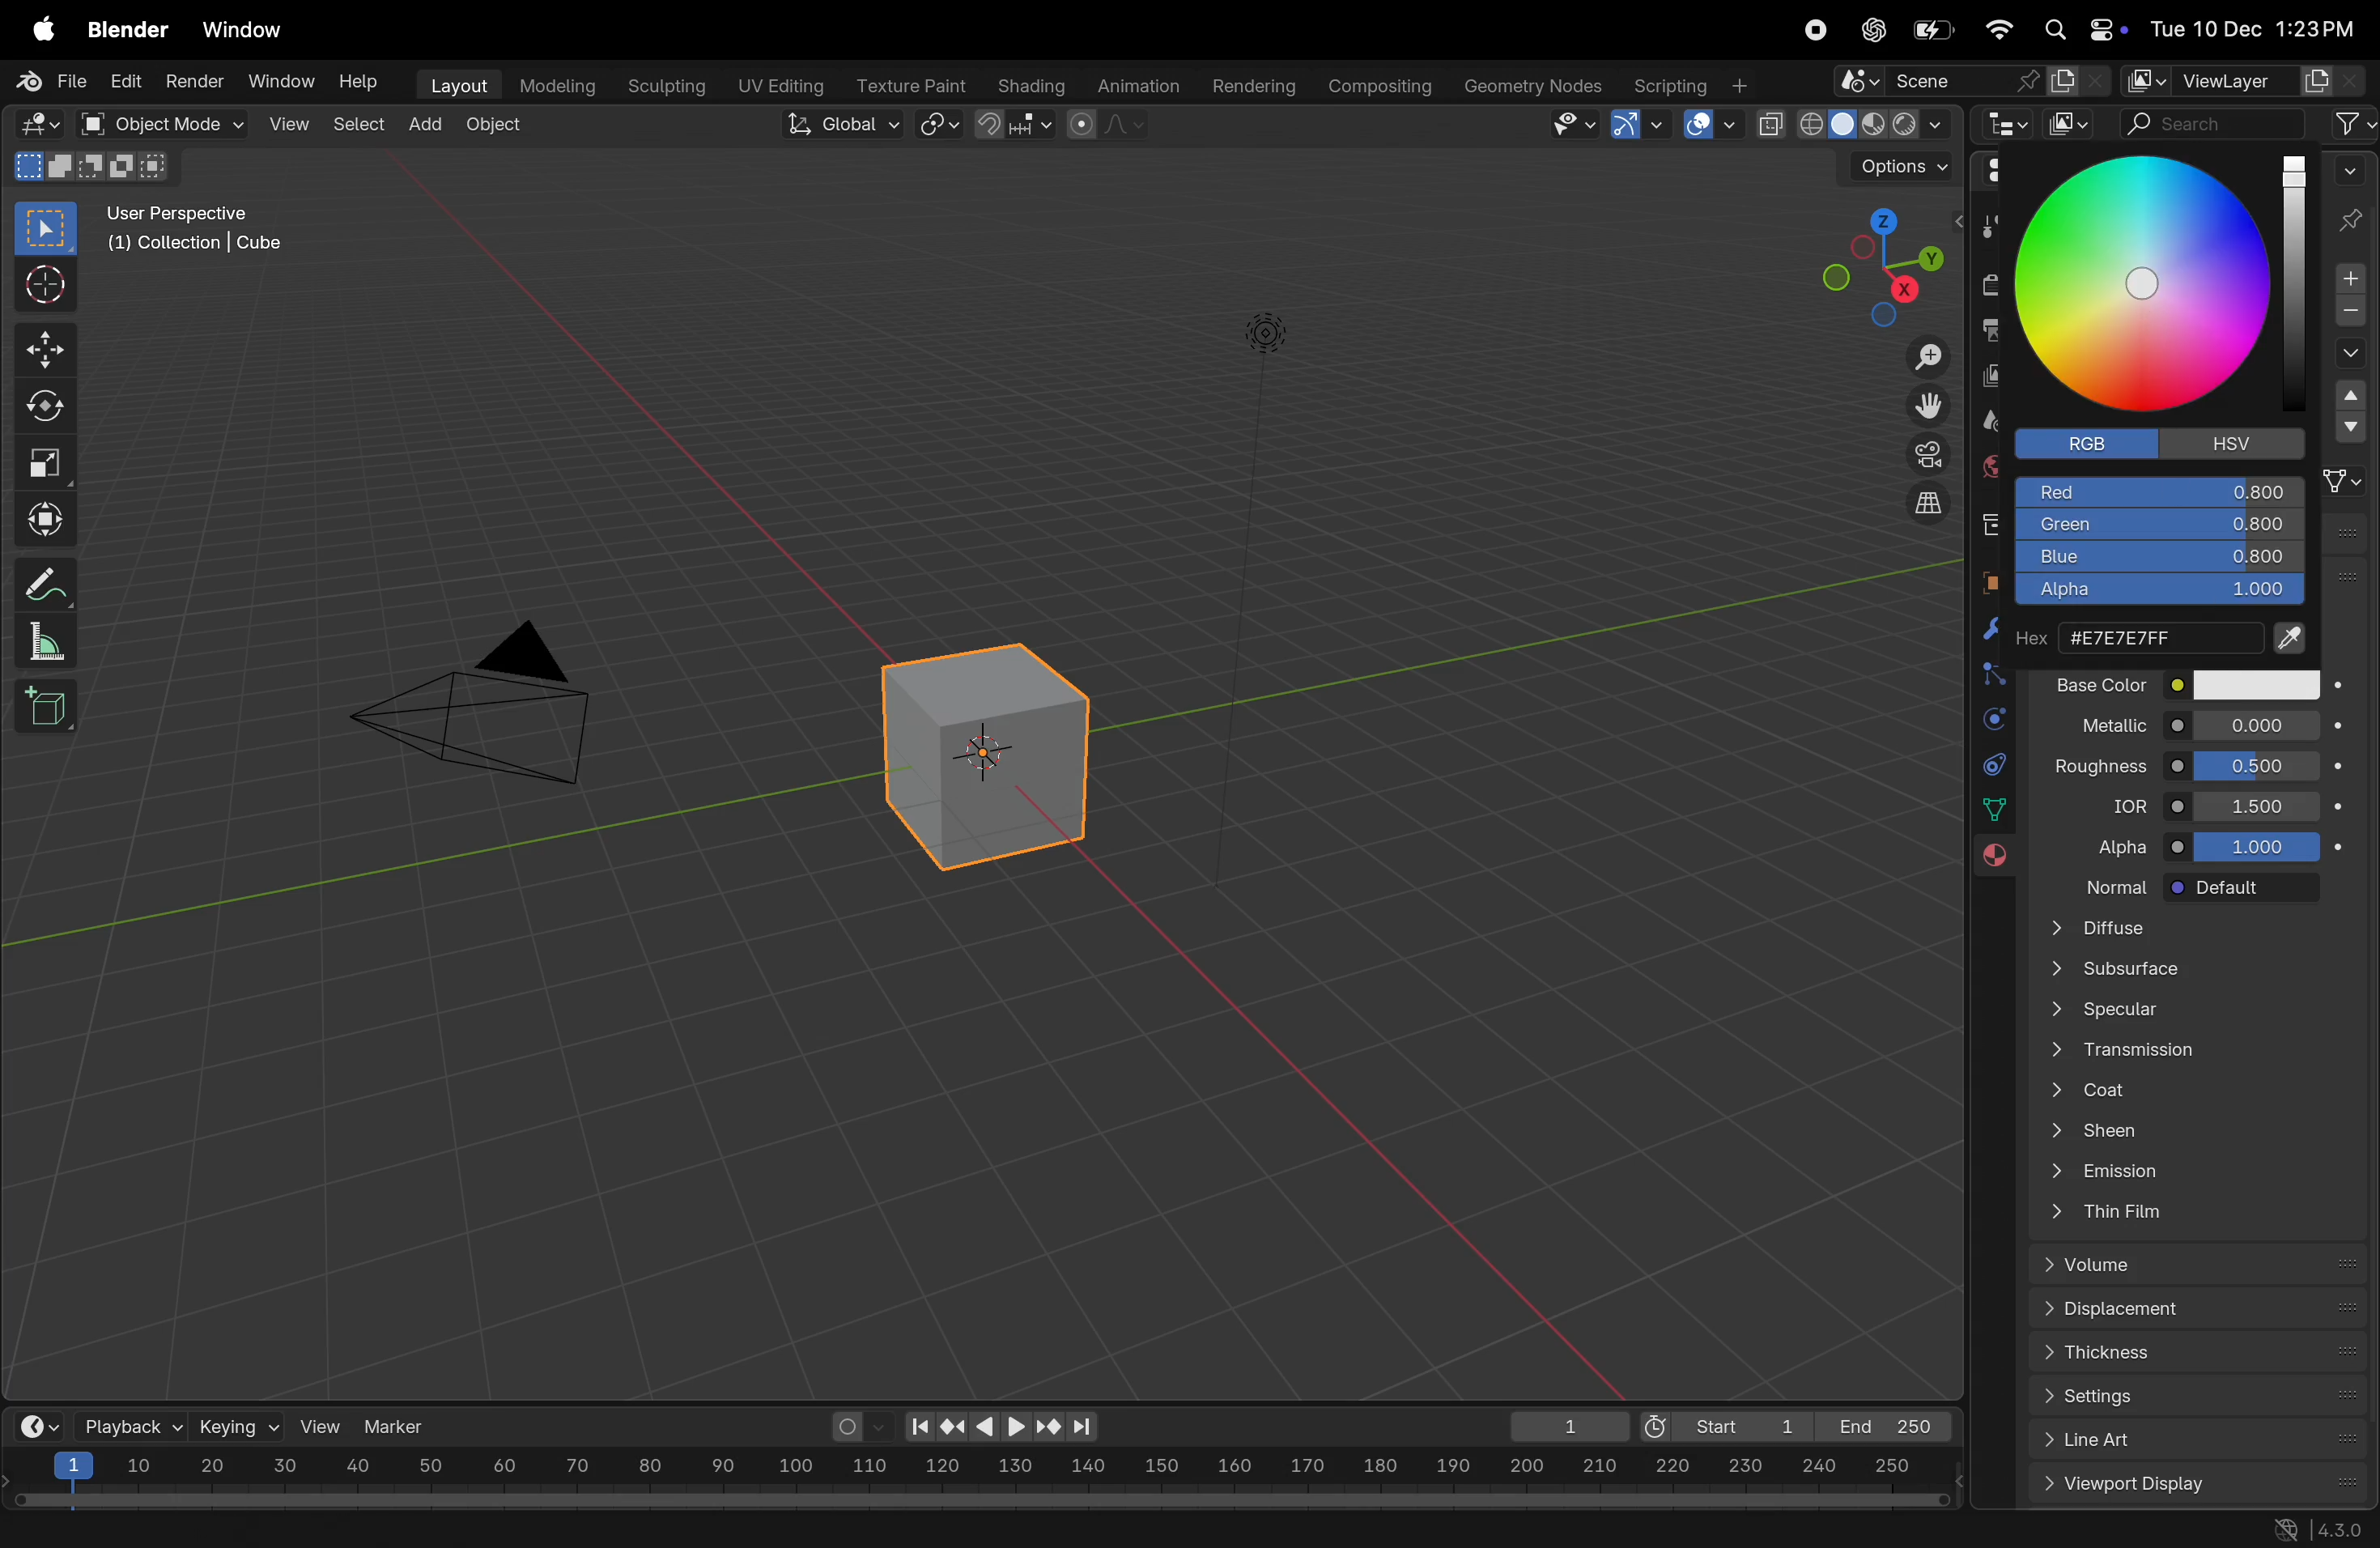  Describe the element at coordinates (44, 351) in the screenshot. I see `move` at that location.